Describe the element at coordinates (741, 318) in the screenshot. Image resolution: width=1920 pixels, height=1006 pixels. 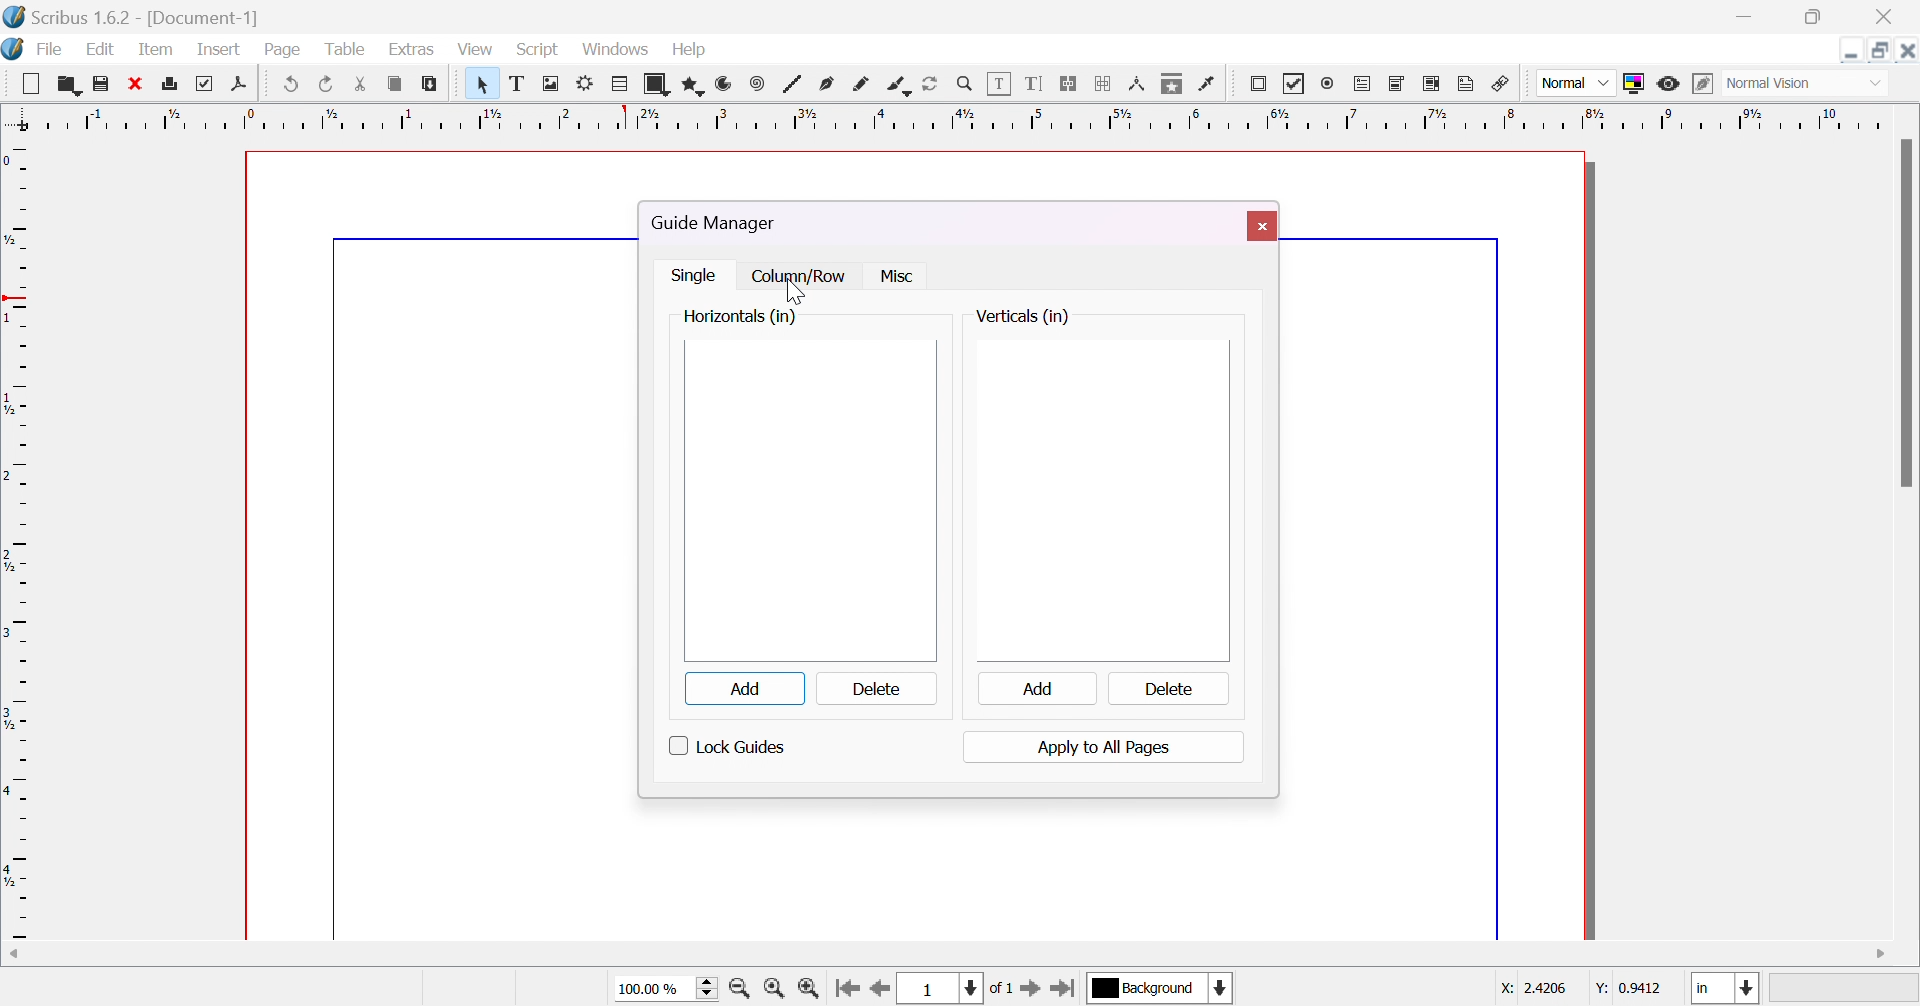
I see `horizontals (in)` at that location.